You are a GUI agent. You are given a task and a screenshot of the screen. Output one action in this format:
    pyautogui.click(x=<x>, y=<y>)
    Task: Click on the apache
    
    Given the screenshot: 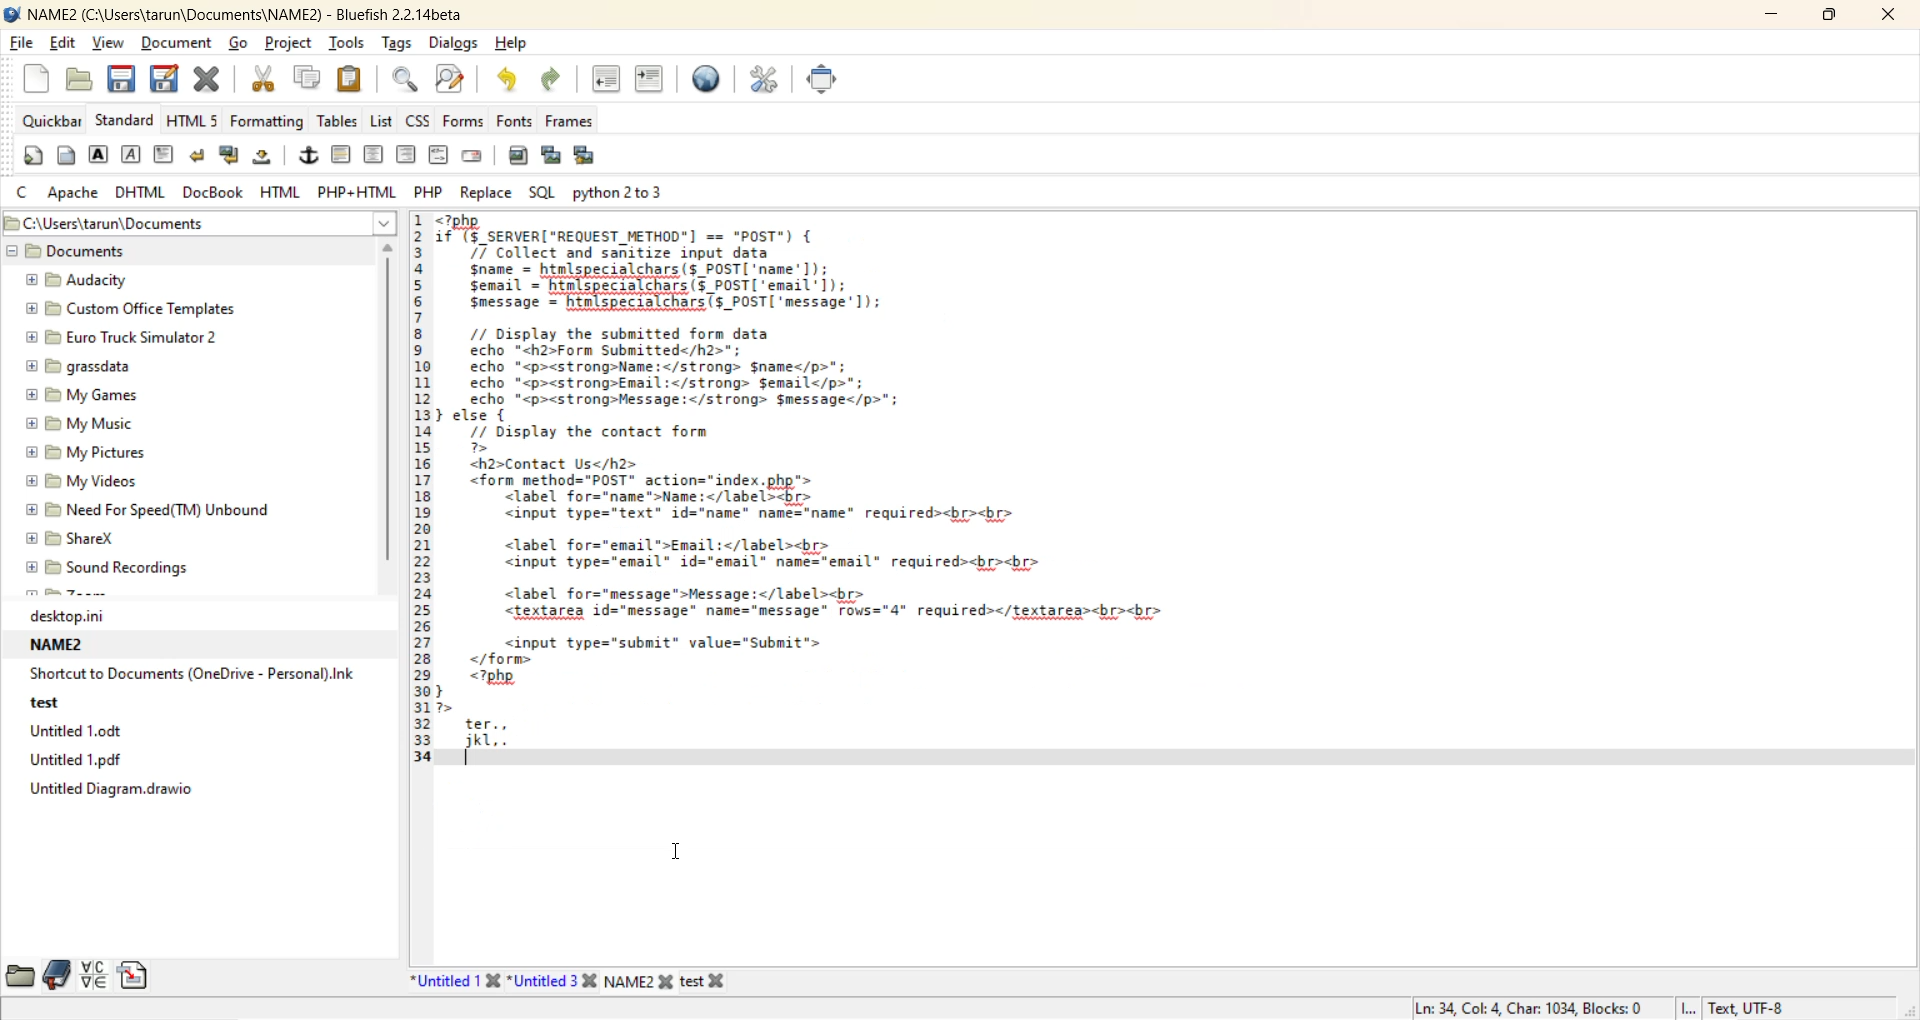 What is the action you would take?
    pyautogui.click(x=77, y=194)
    